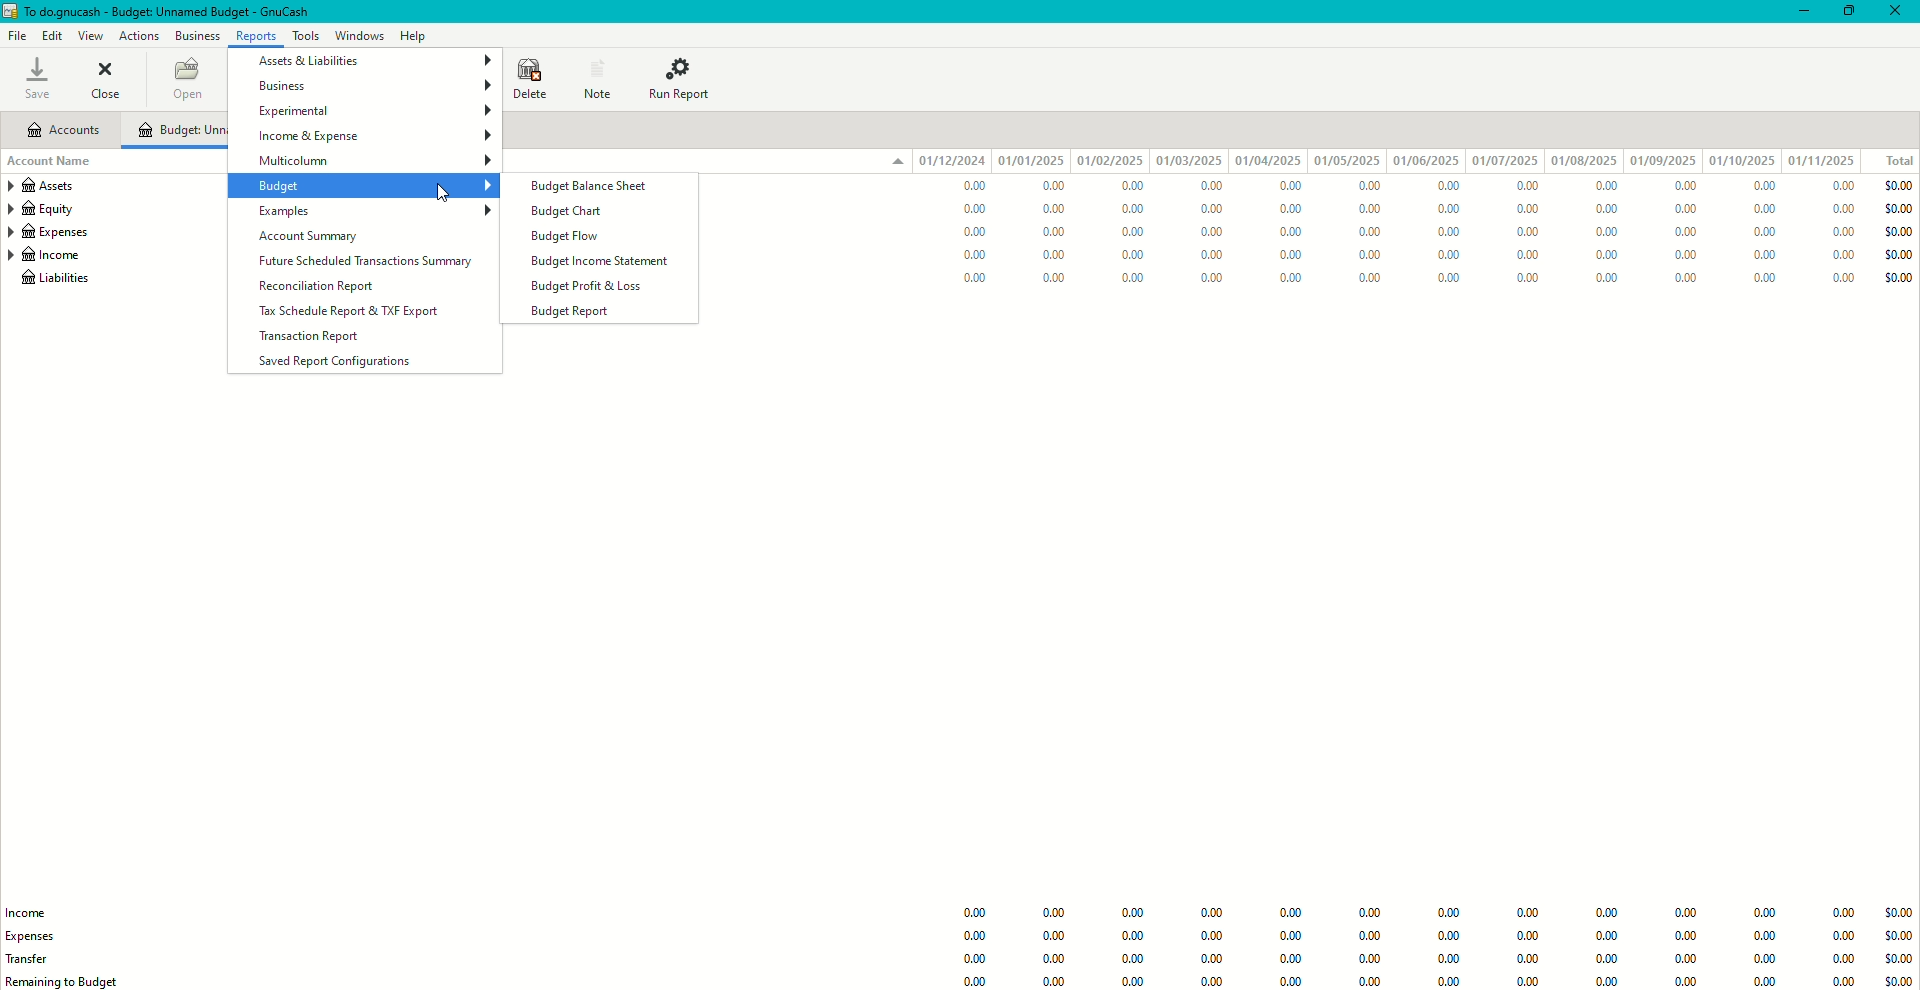 Image resolution: width=1920 pixels, height=990 pixels. I want to click on Budget, so click(378, 186).